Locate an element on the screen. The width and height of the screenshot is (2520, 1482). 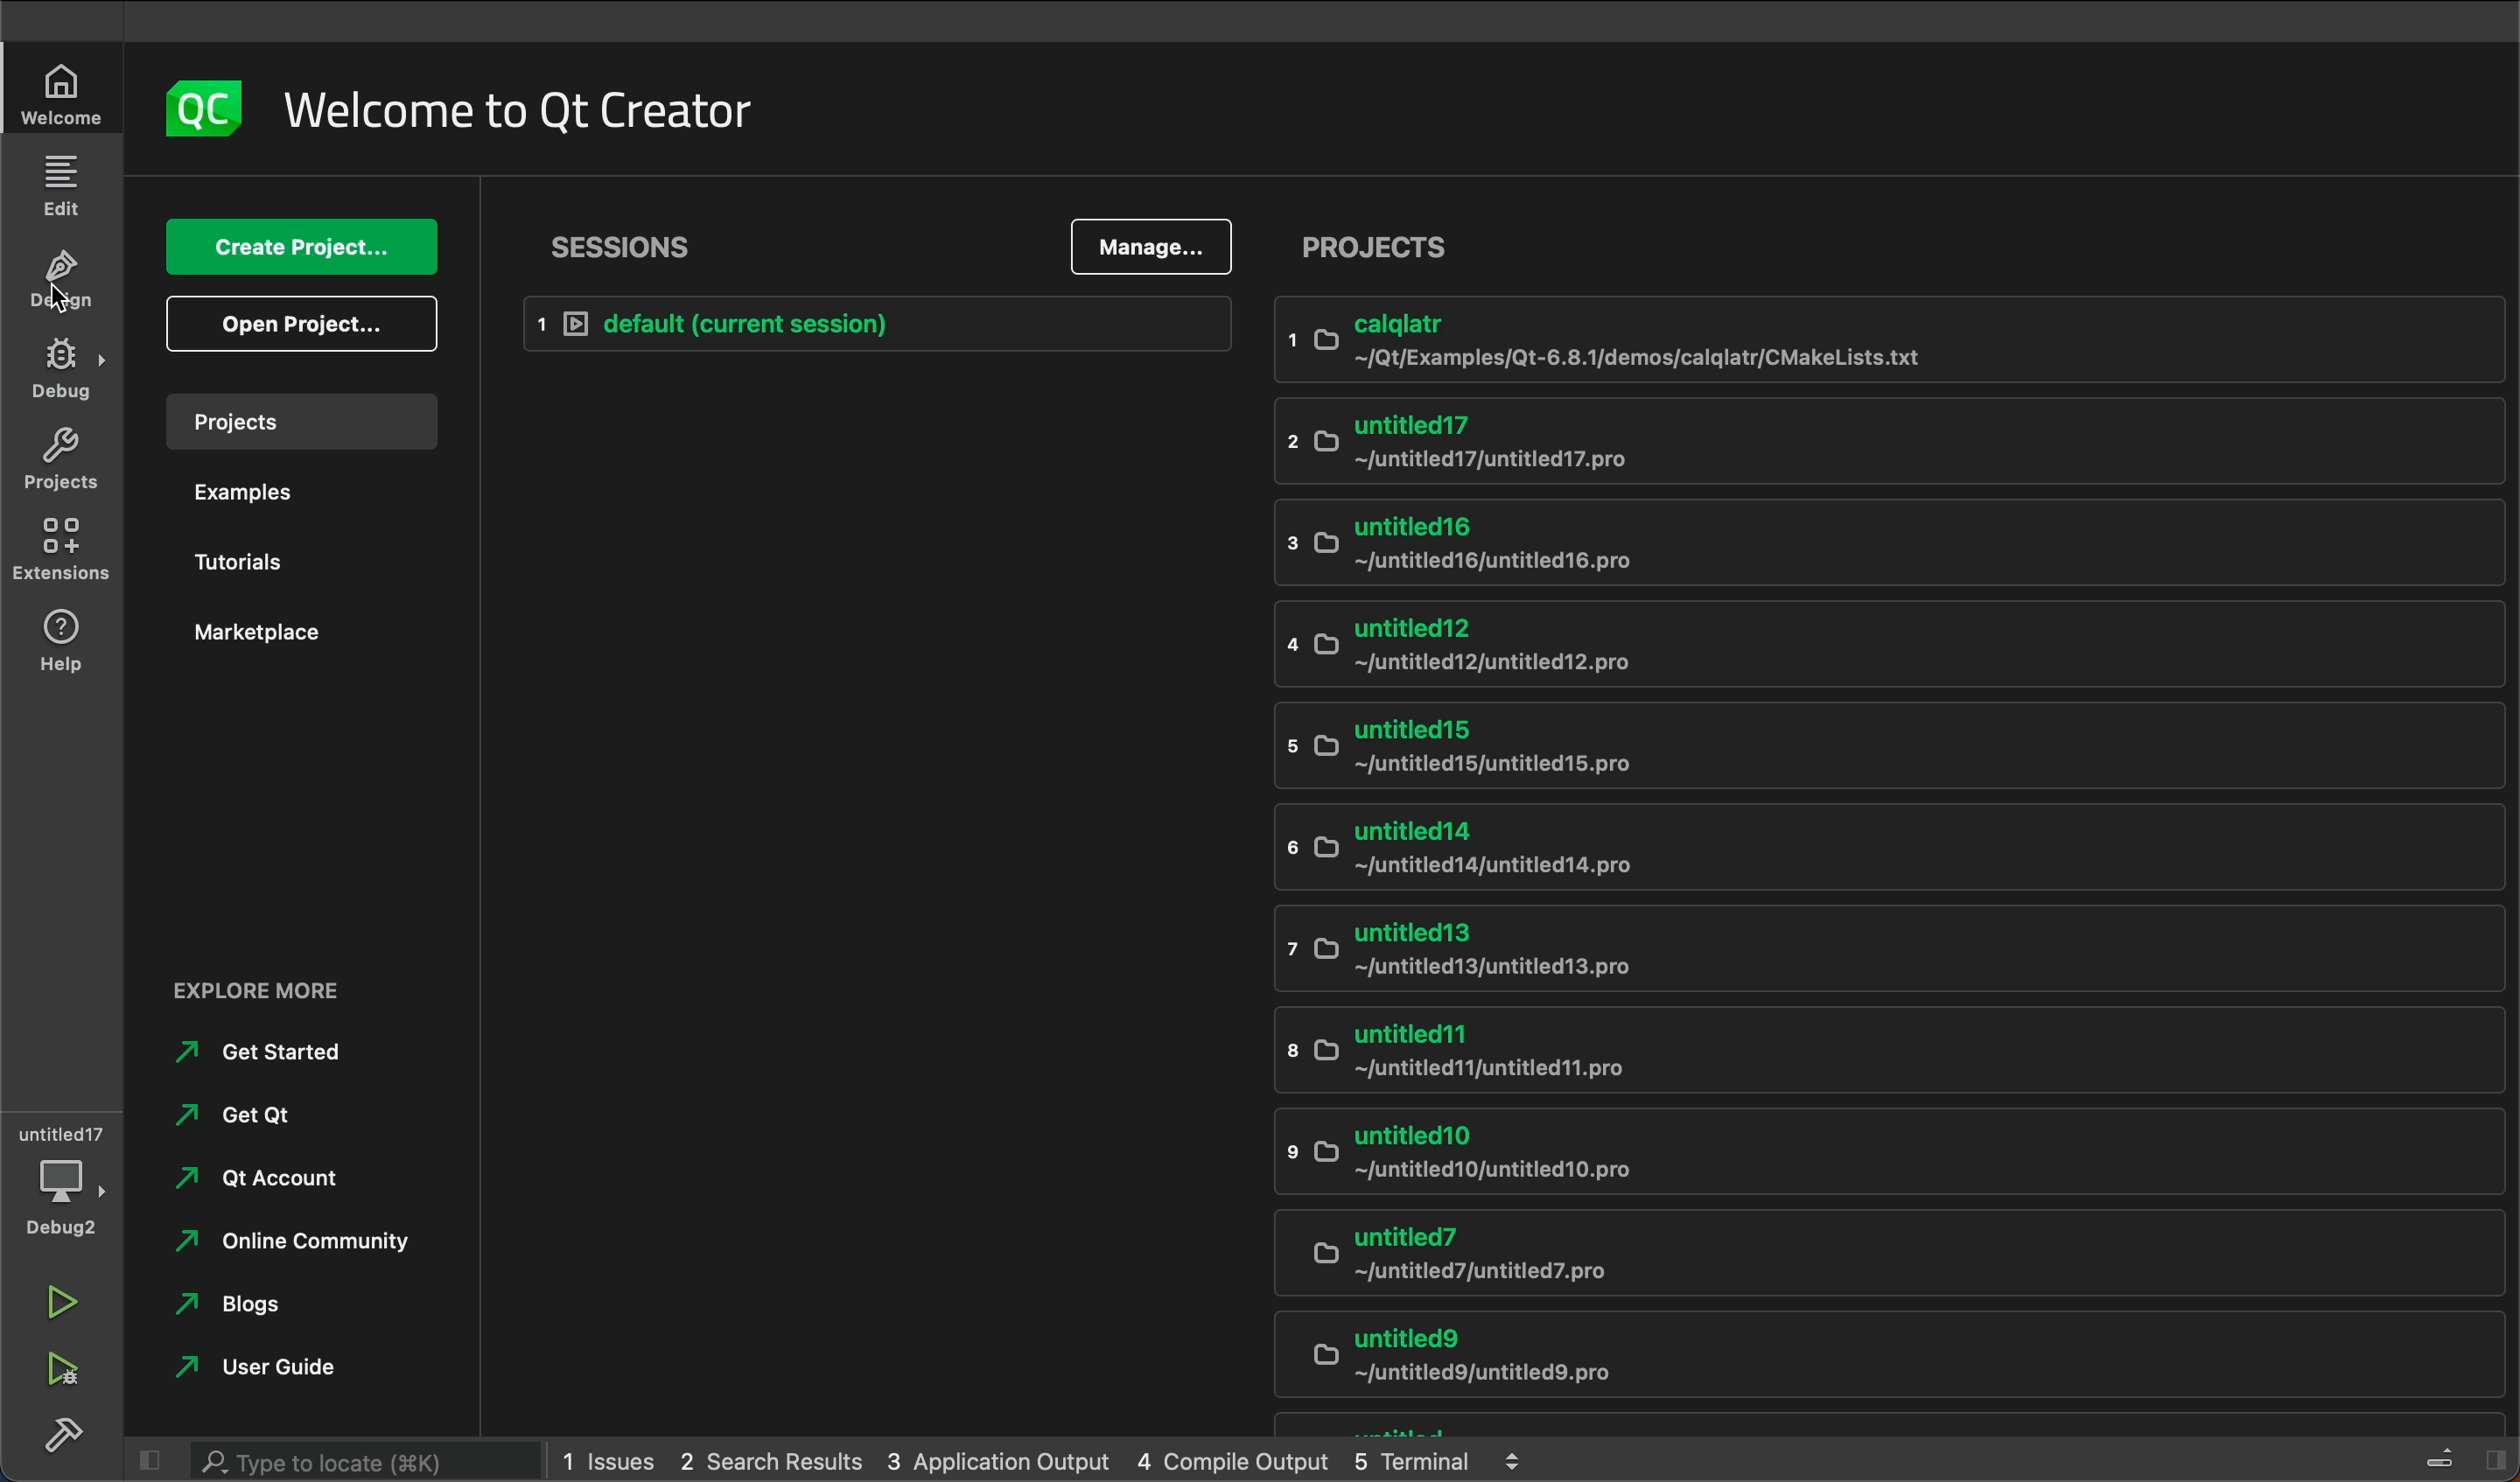
2 Search Results is located at coordinates (772, 1460).